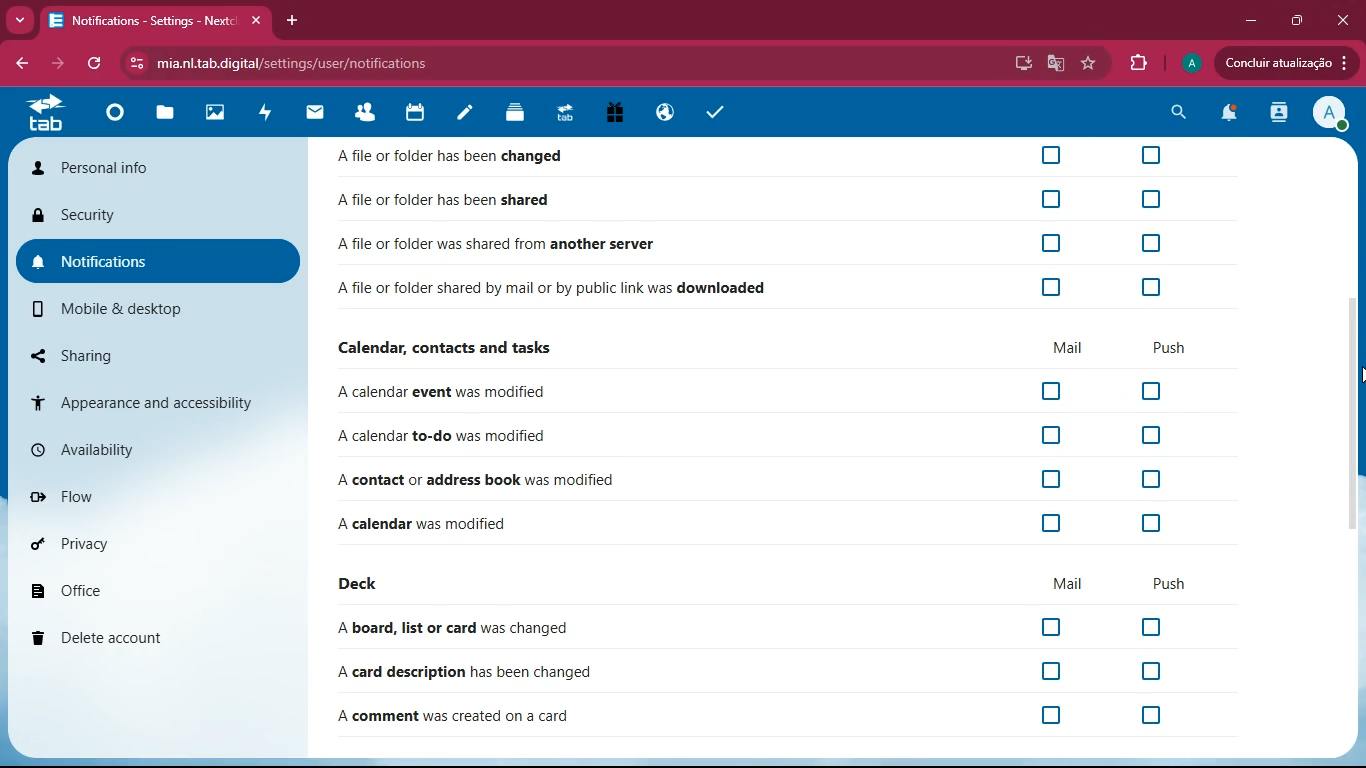 This screenshot has height=768, width=1366. I want to click on refresh, so click(98, 64).